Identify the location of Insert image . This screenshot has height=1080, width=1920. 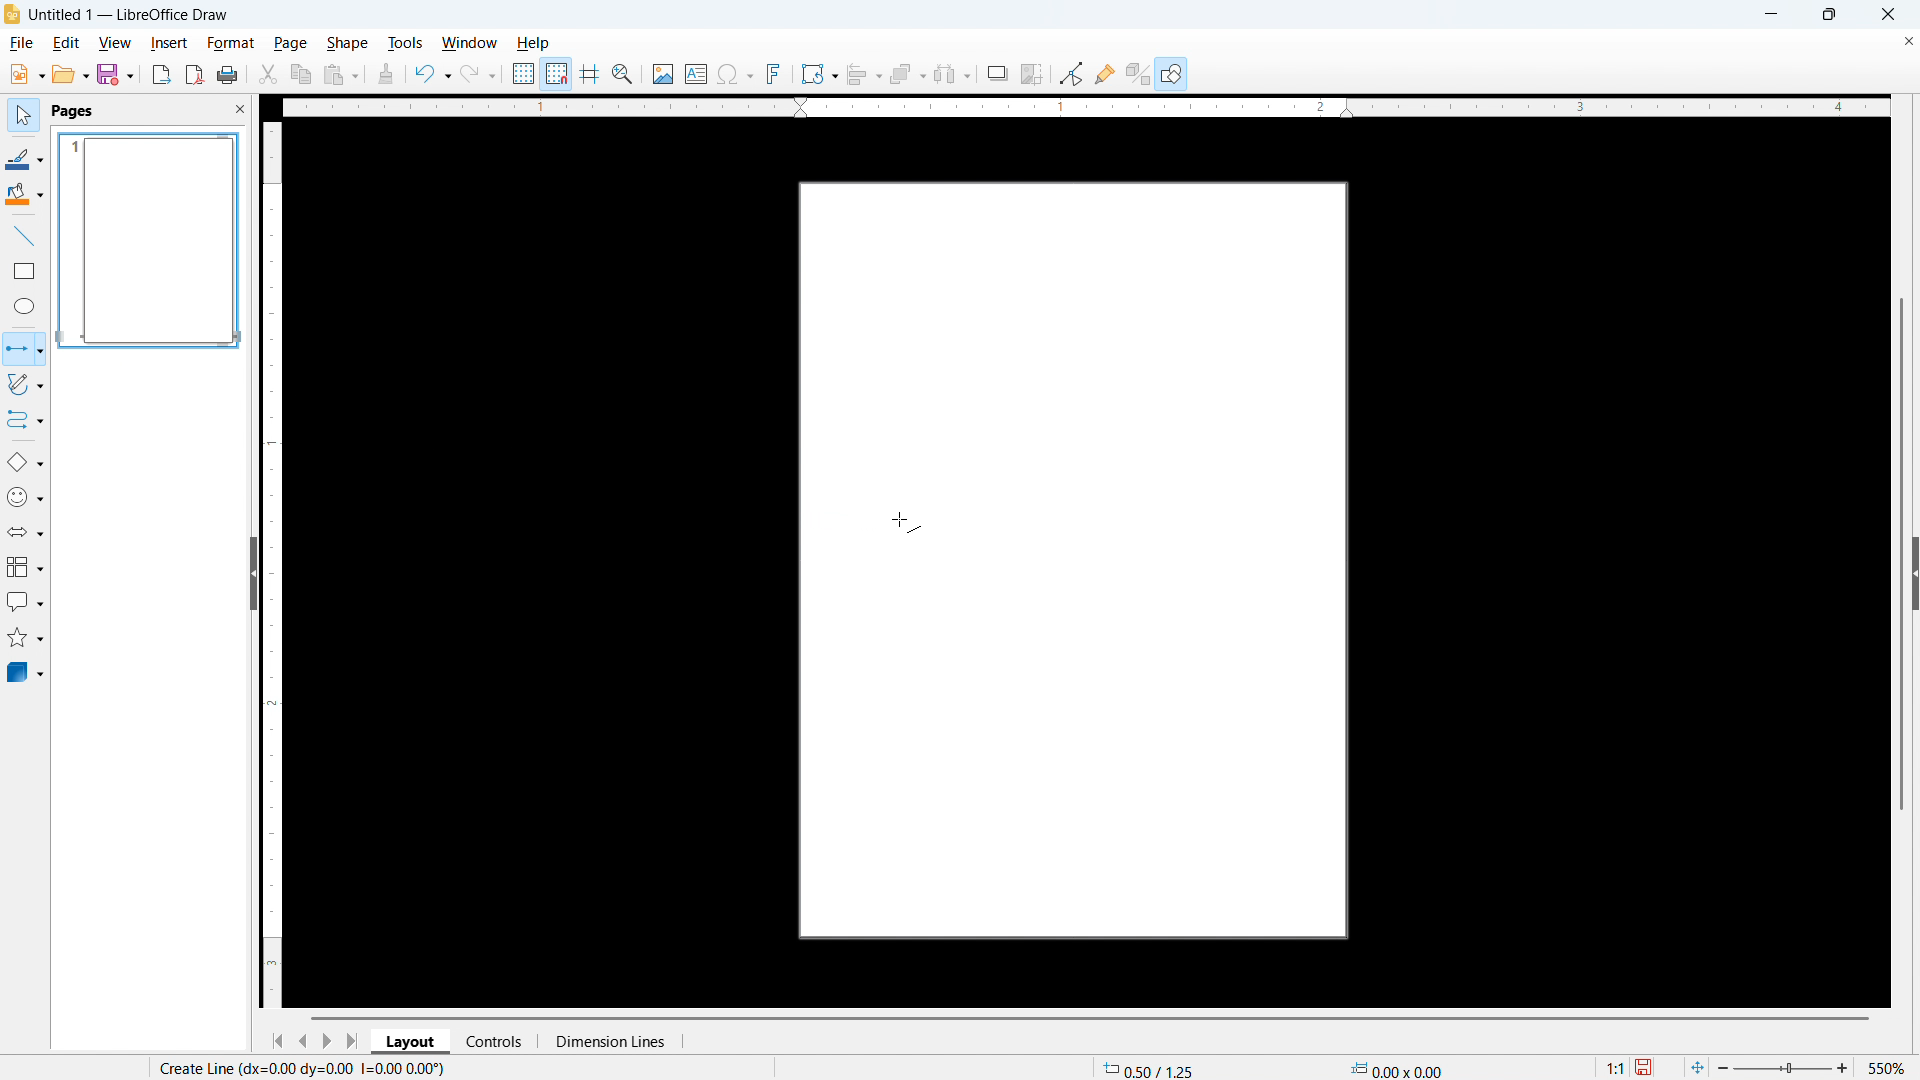
(664, 74).